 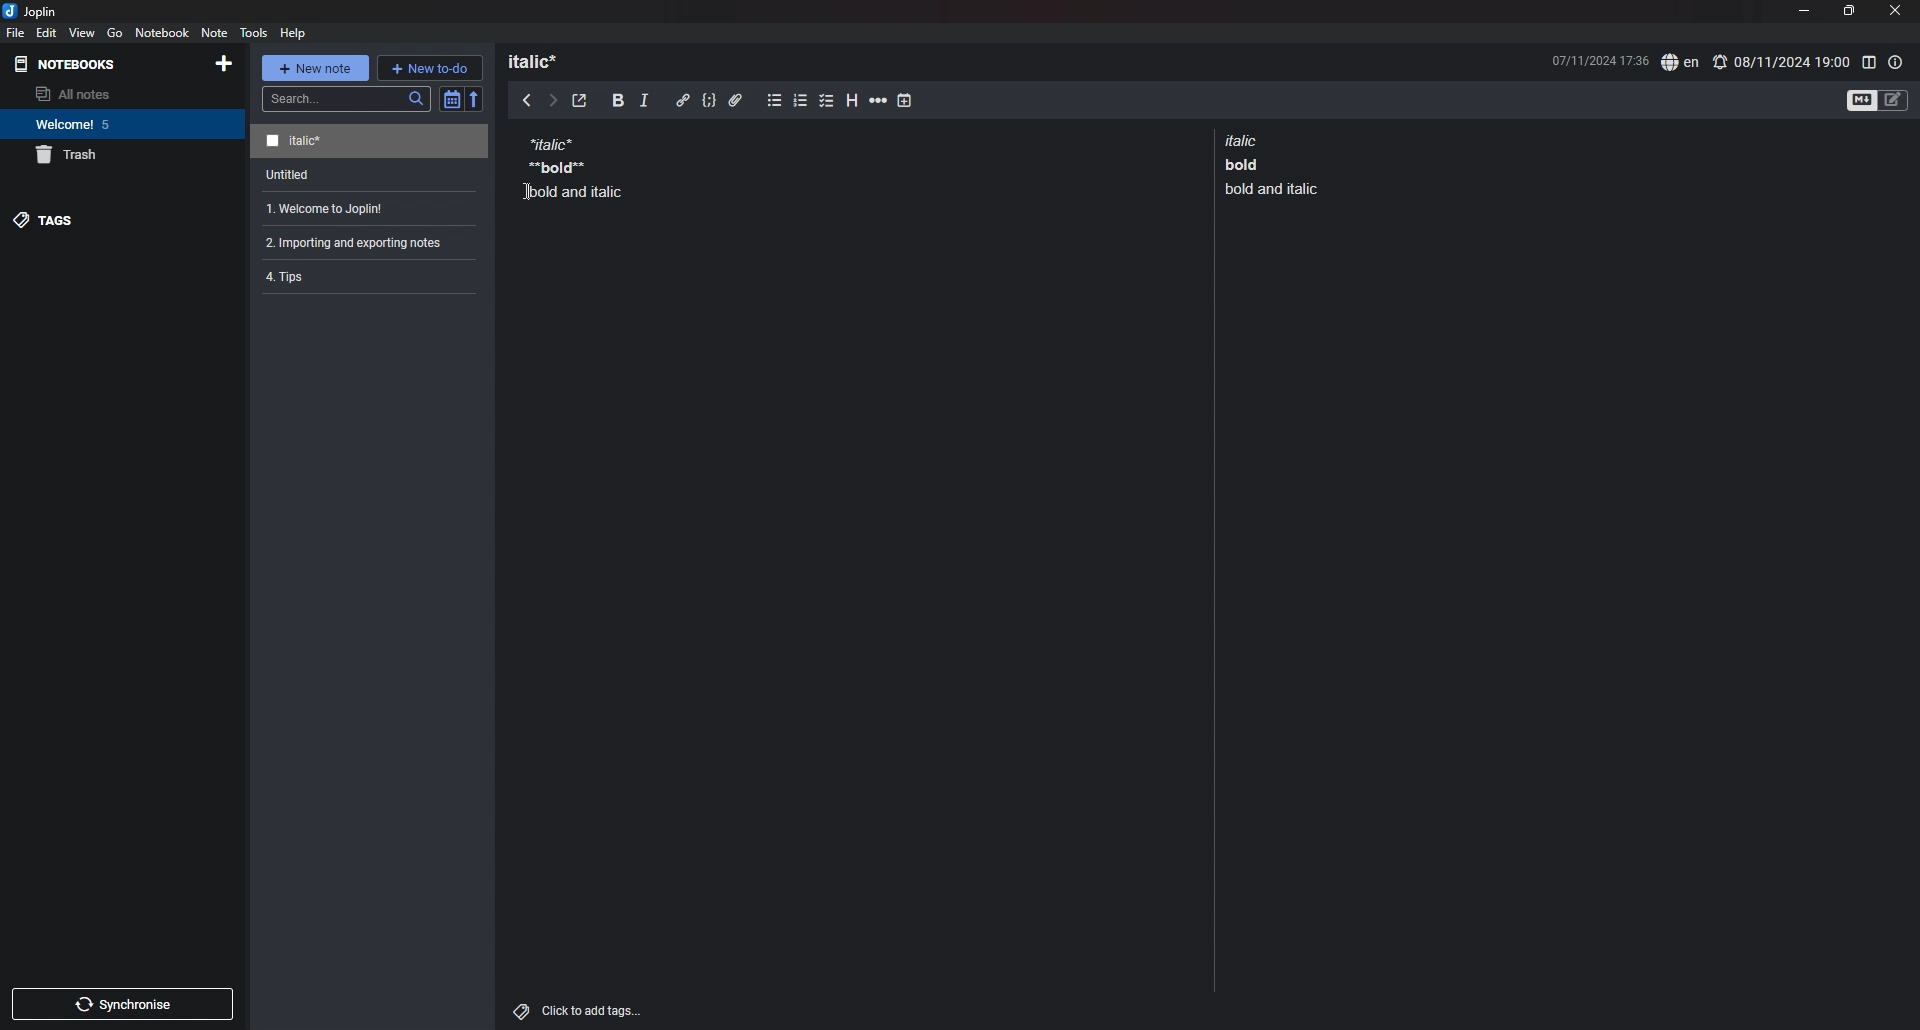 What do you see at coordinates (854, 101) in the screenshot?
I see `heading` at bounding box center [854, 101].